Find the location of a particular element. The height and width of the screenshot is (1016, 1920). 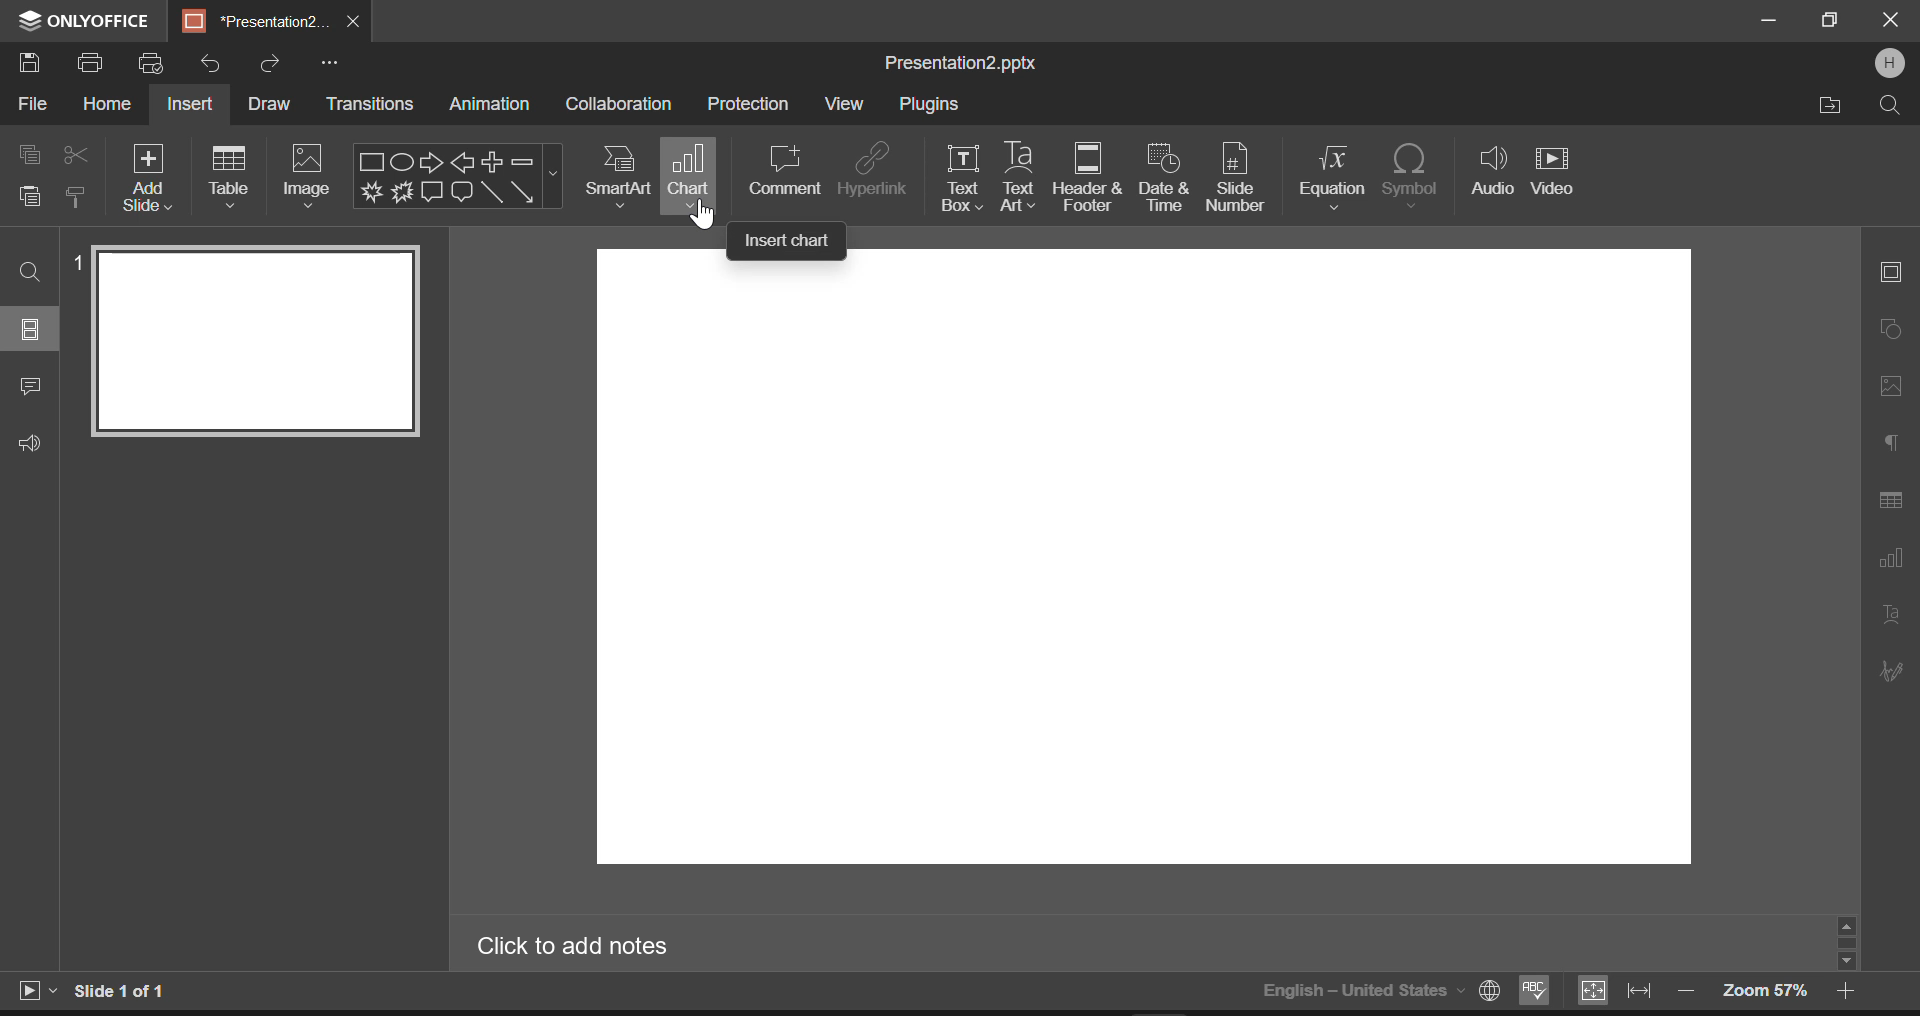

Shapes Menu is located at coordinates (552, 175).